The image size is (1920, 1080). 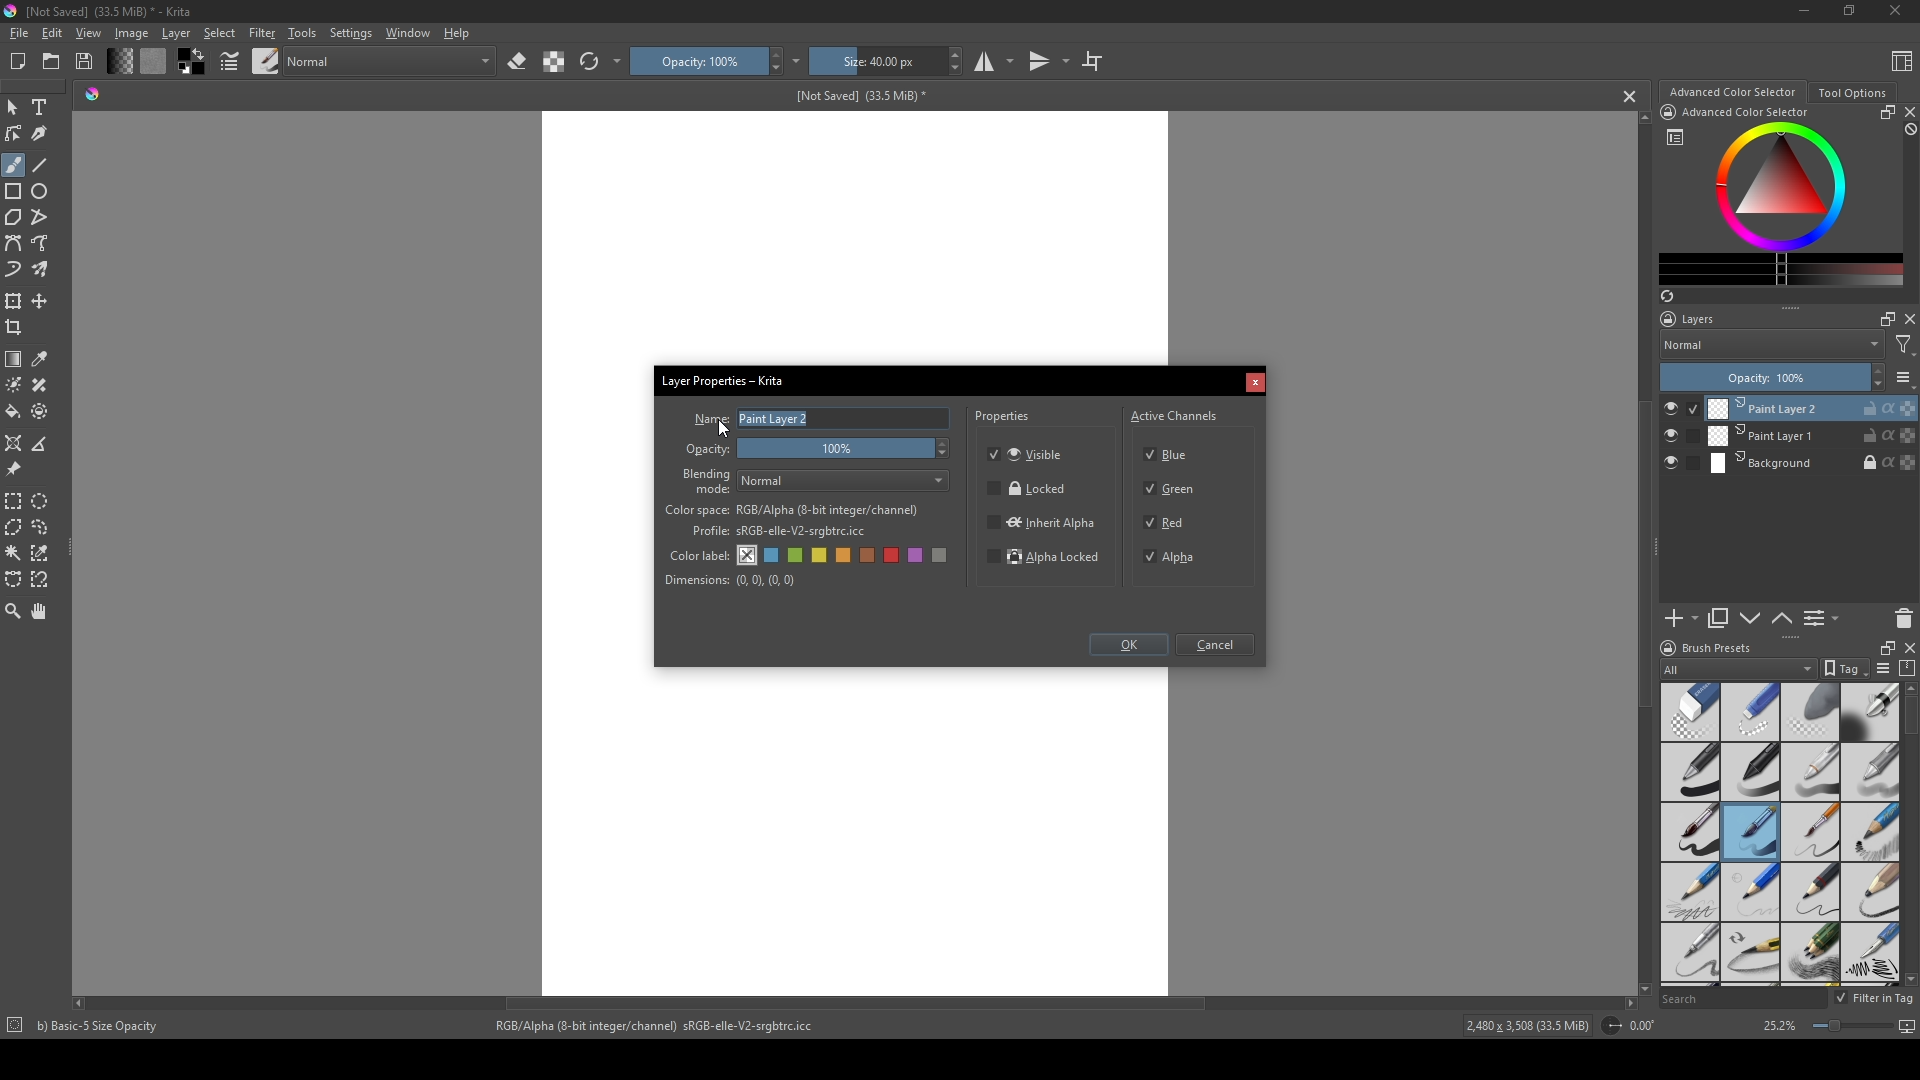 I want to click on Advanced Color Selector, so click(x=1746, y=113).